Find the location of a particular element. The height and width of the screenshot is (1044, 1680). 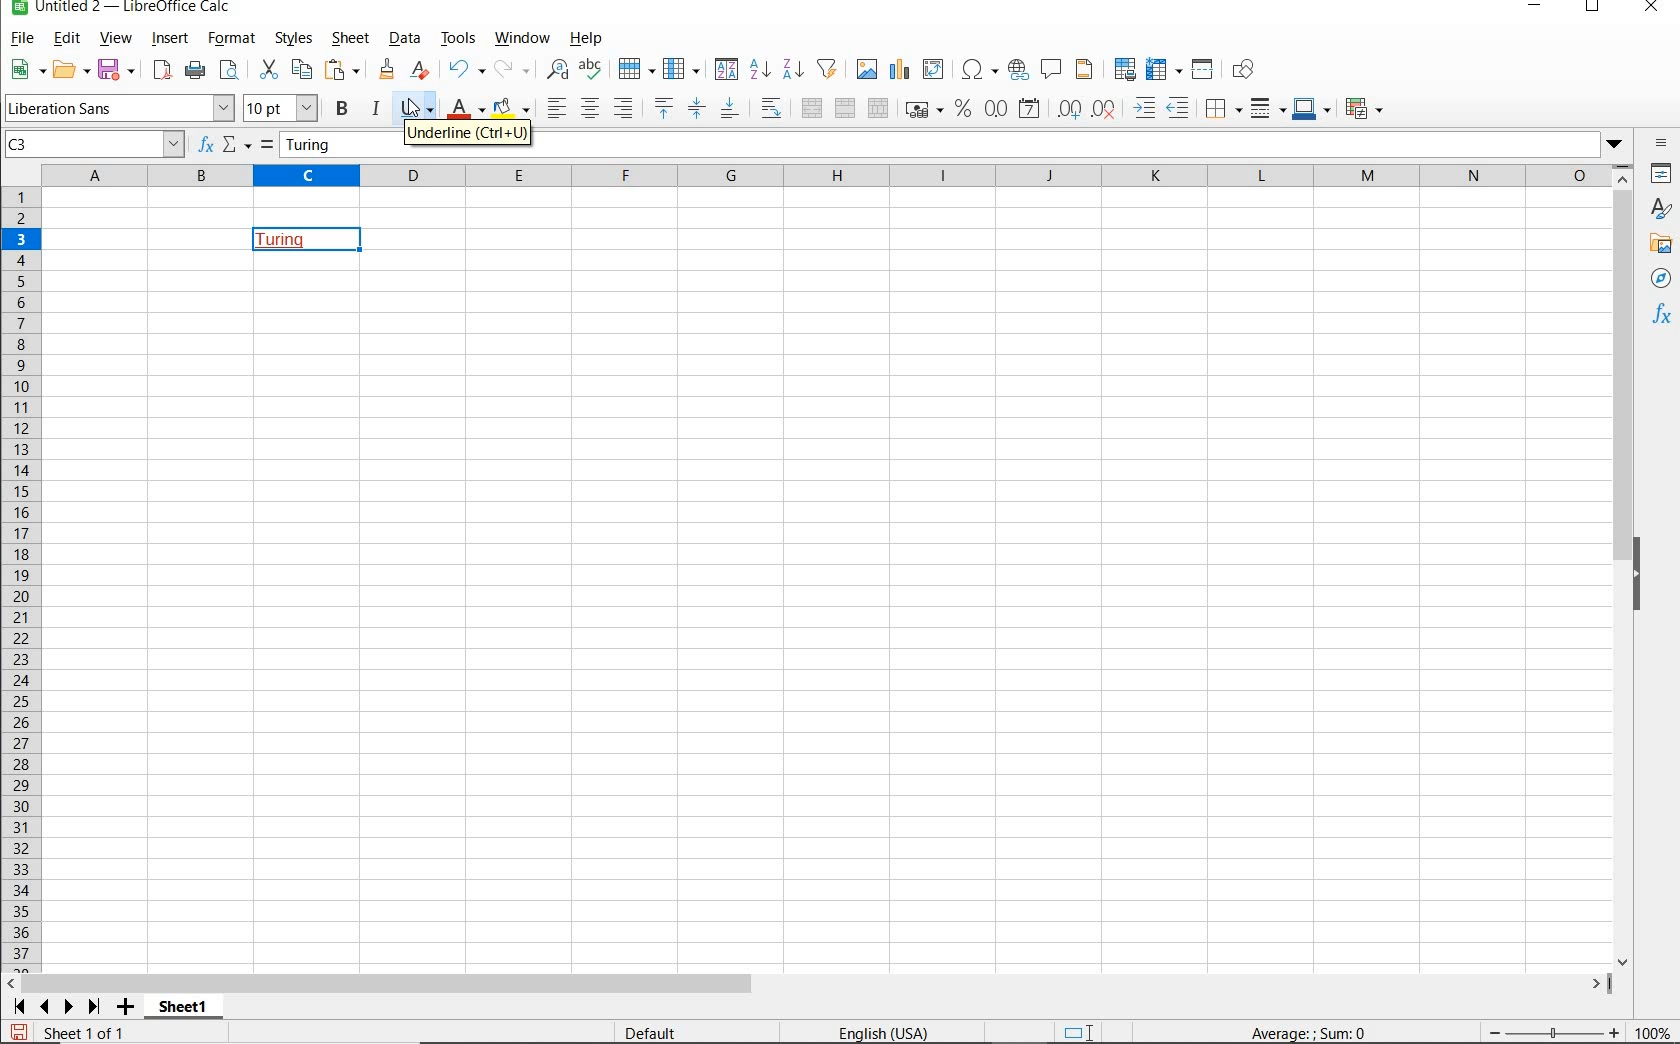

WRAP TEXT is located at coordinates (772, 110).